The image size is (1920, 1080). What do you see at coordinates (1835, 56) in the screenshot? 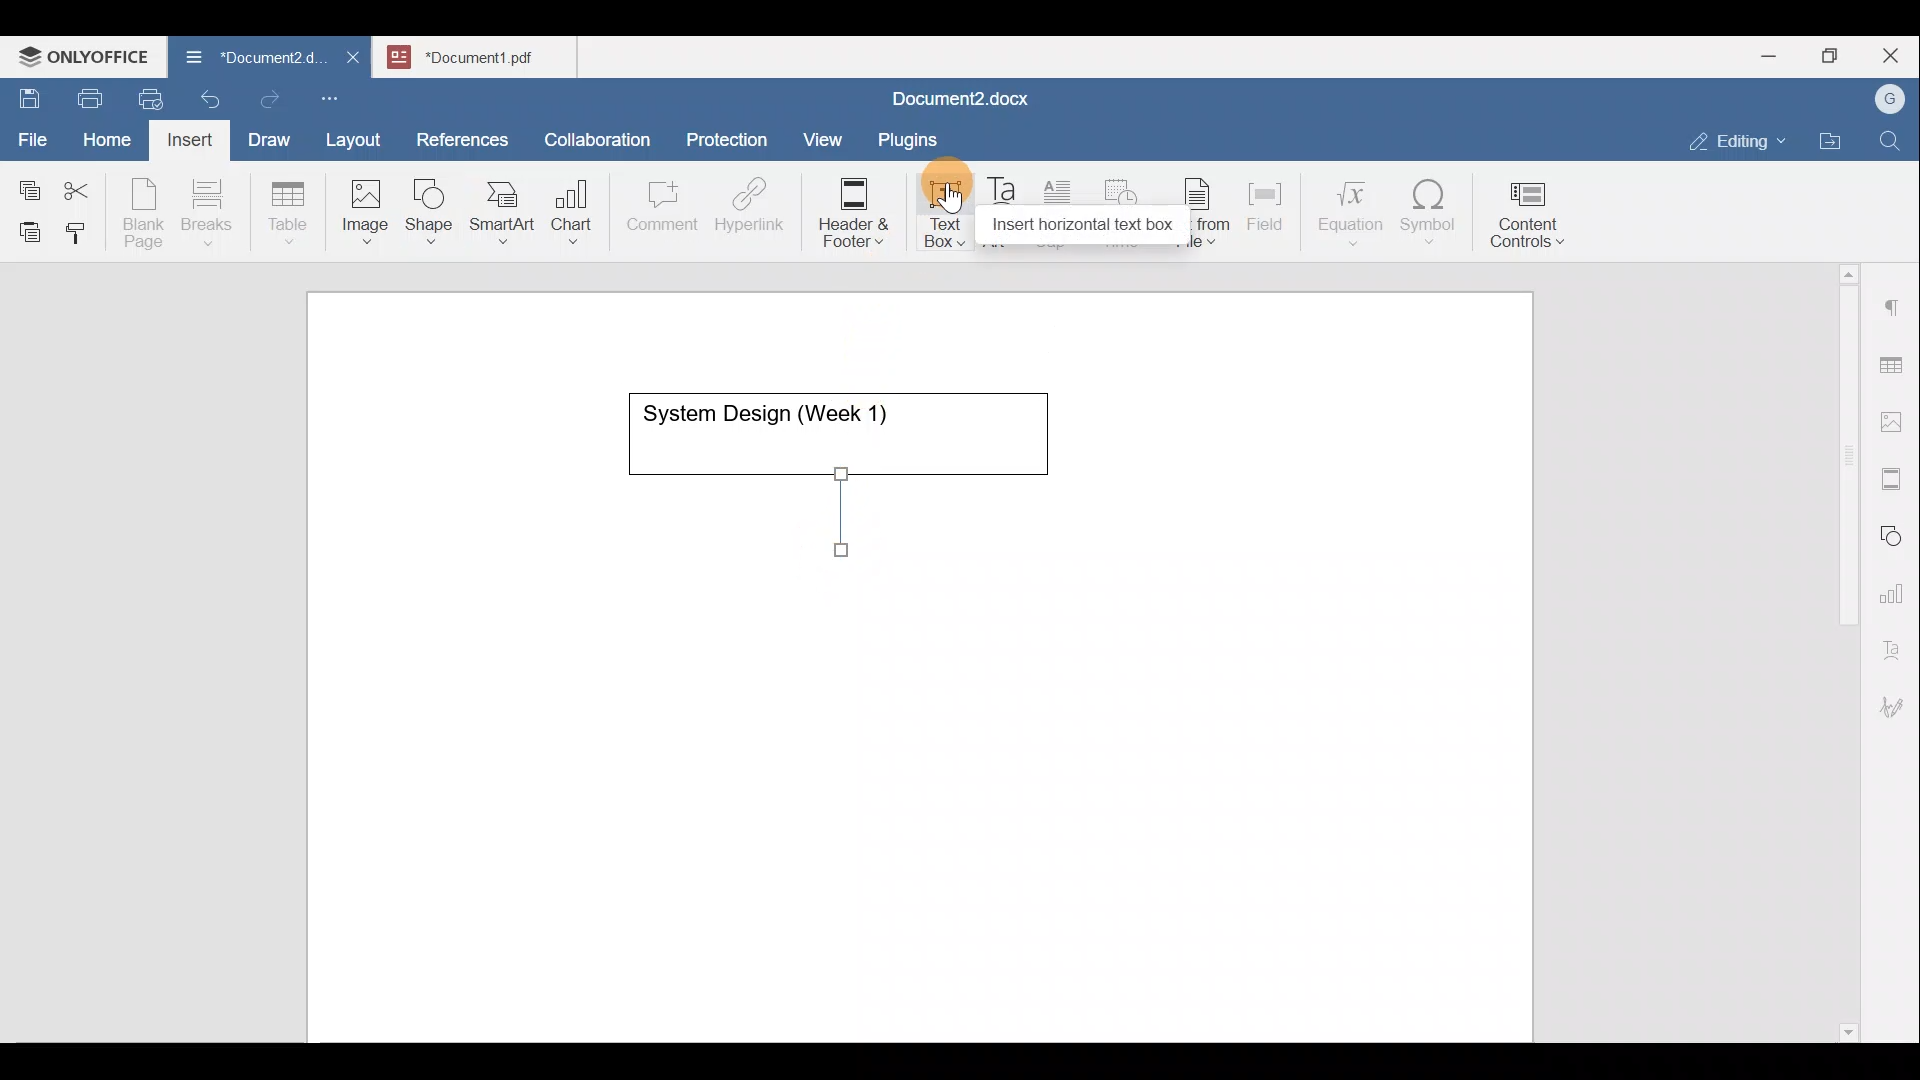
I see `Maximize` at bounding box center [1835, 56].